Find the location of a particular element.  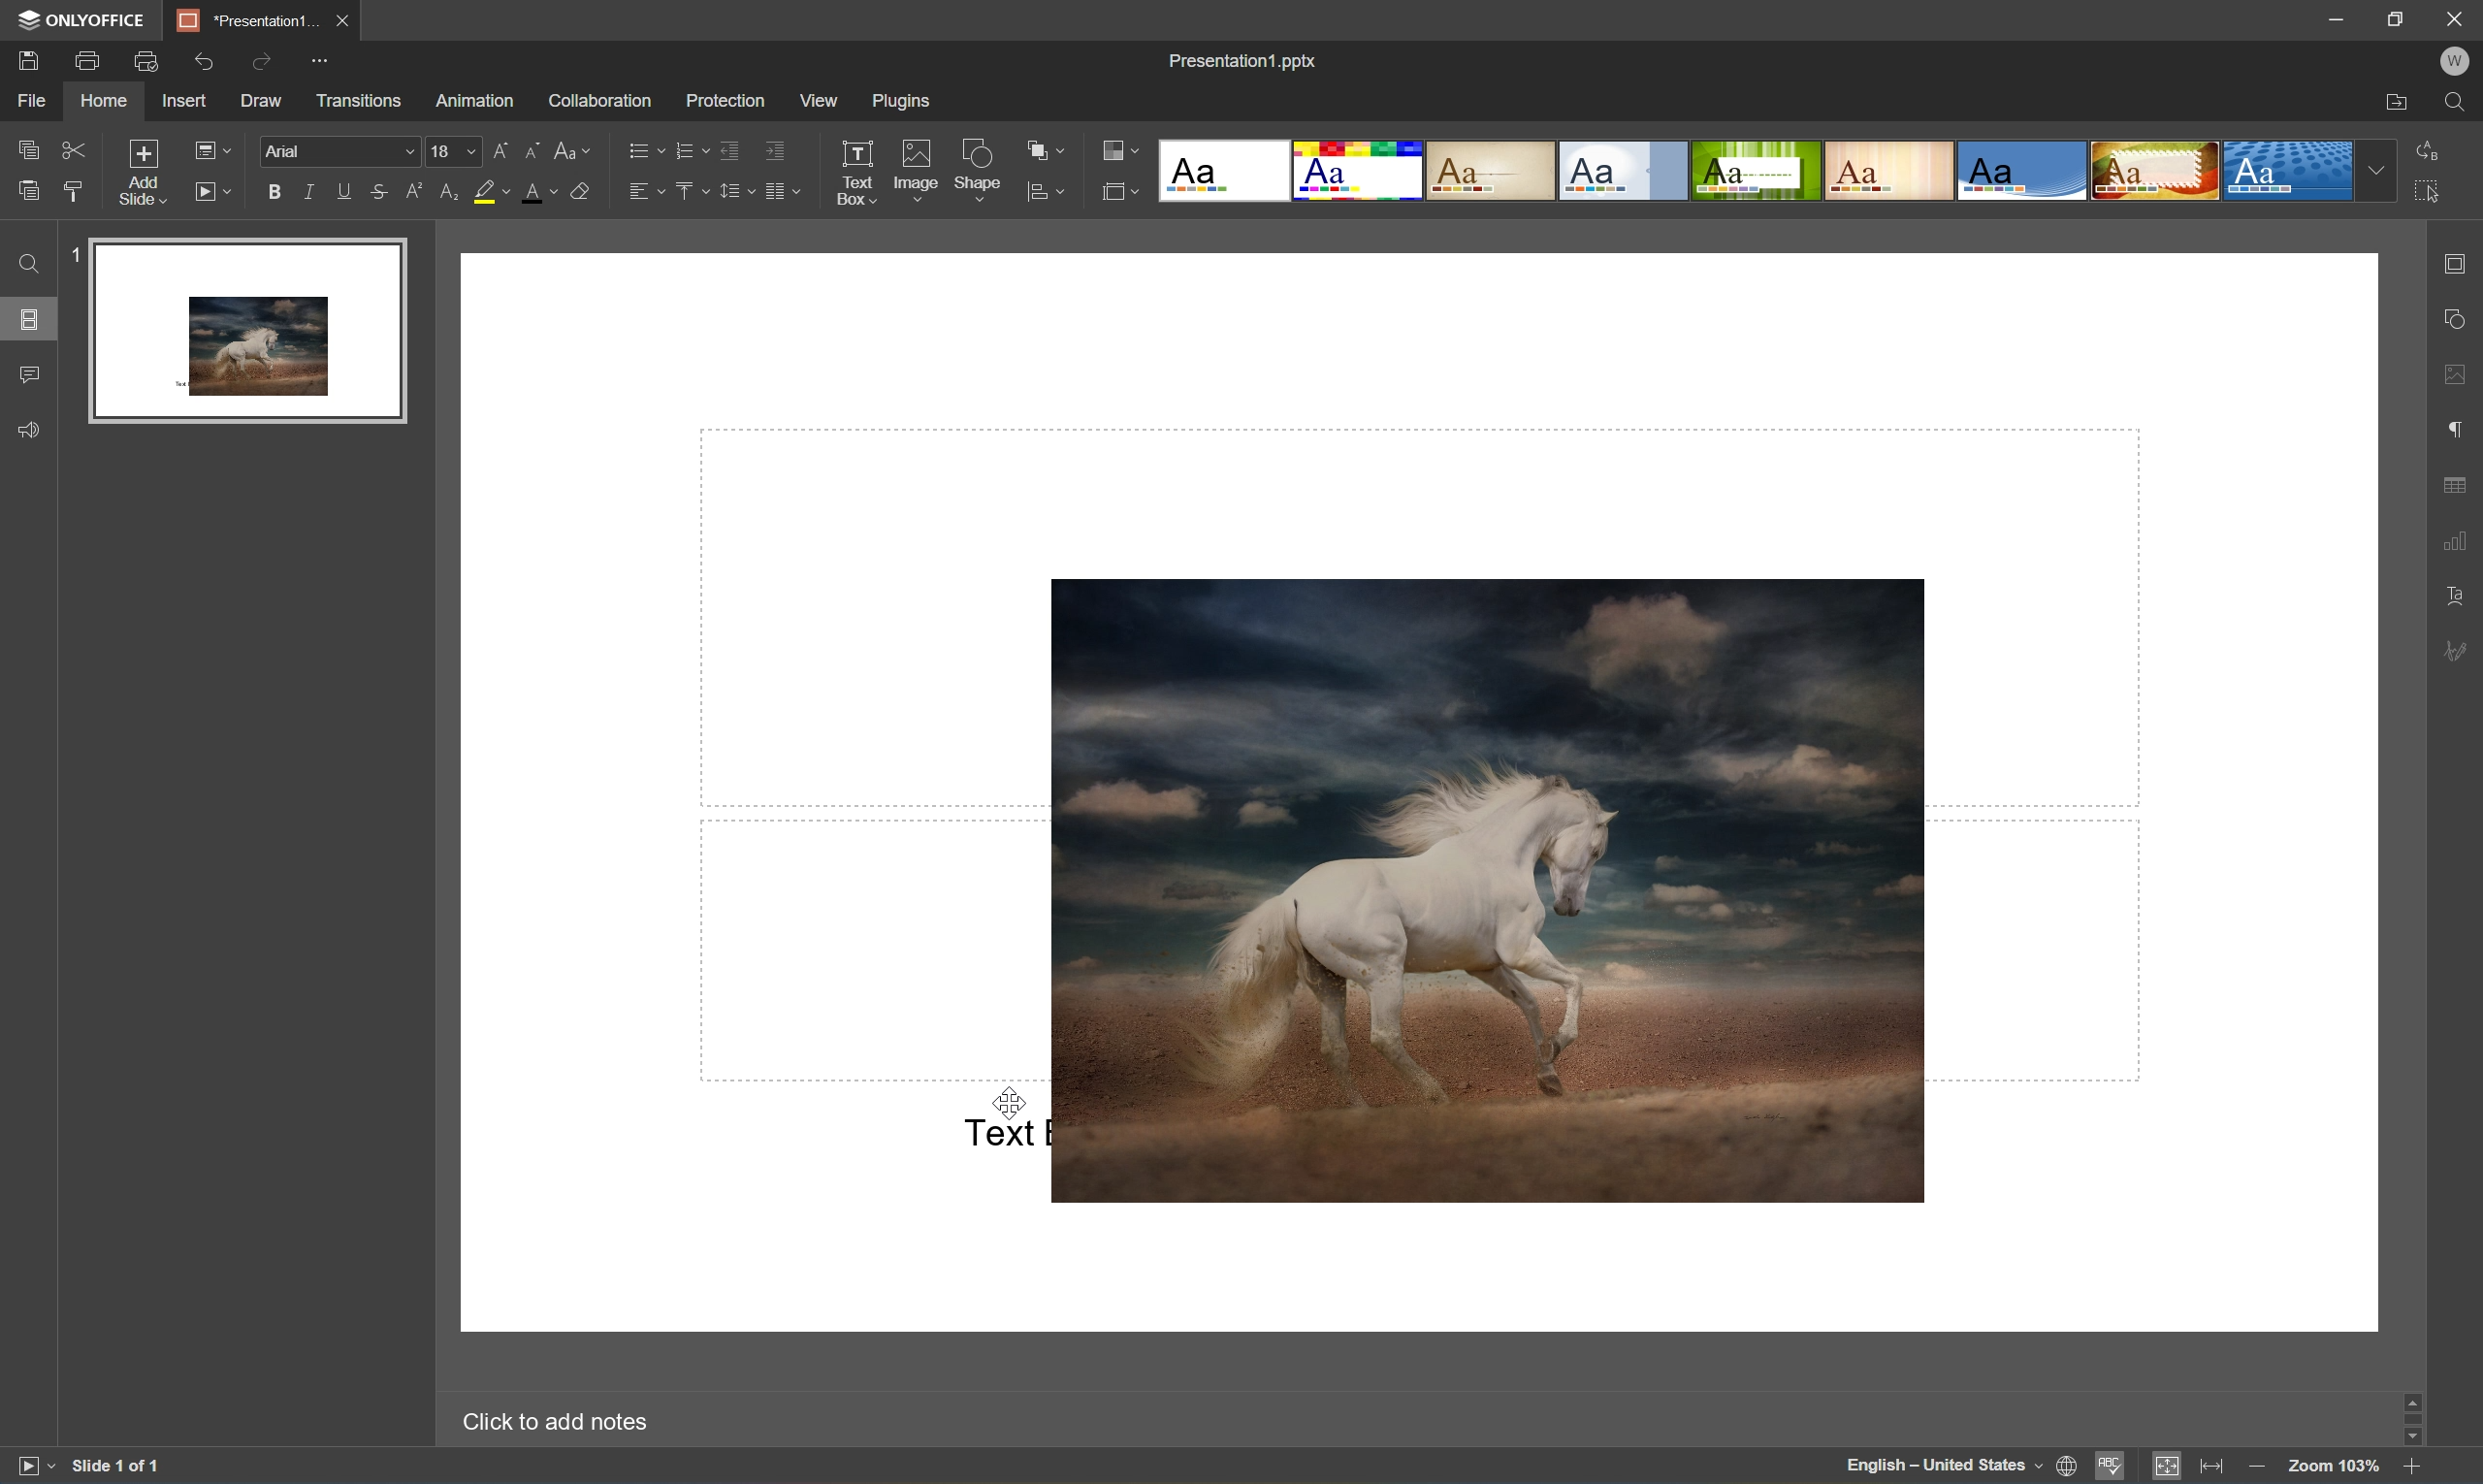

Quick Print is located at coordinates (151, 59).